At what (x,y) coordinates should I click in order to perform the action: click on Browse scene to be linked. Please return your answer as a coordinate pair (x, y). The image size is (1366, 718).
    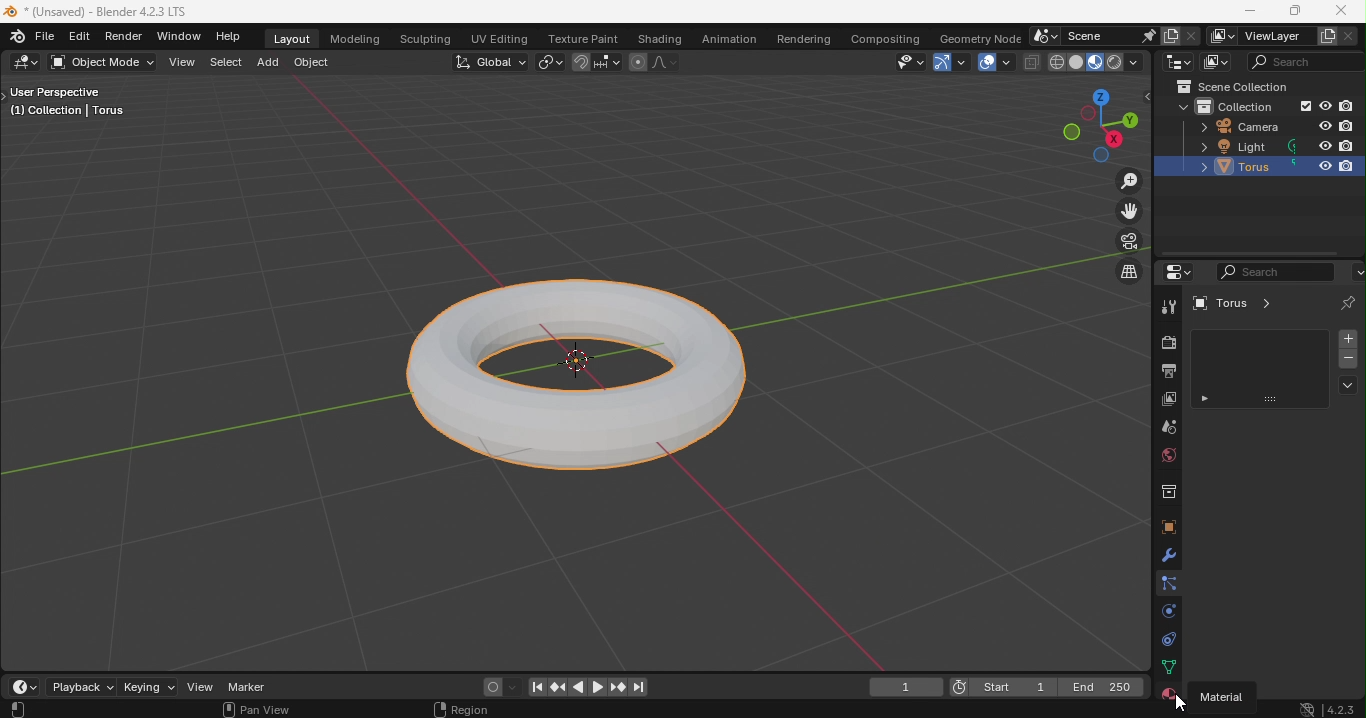
    Looking at the image, I should click on (1044, 36).